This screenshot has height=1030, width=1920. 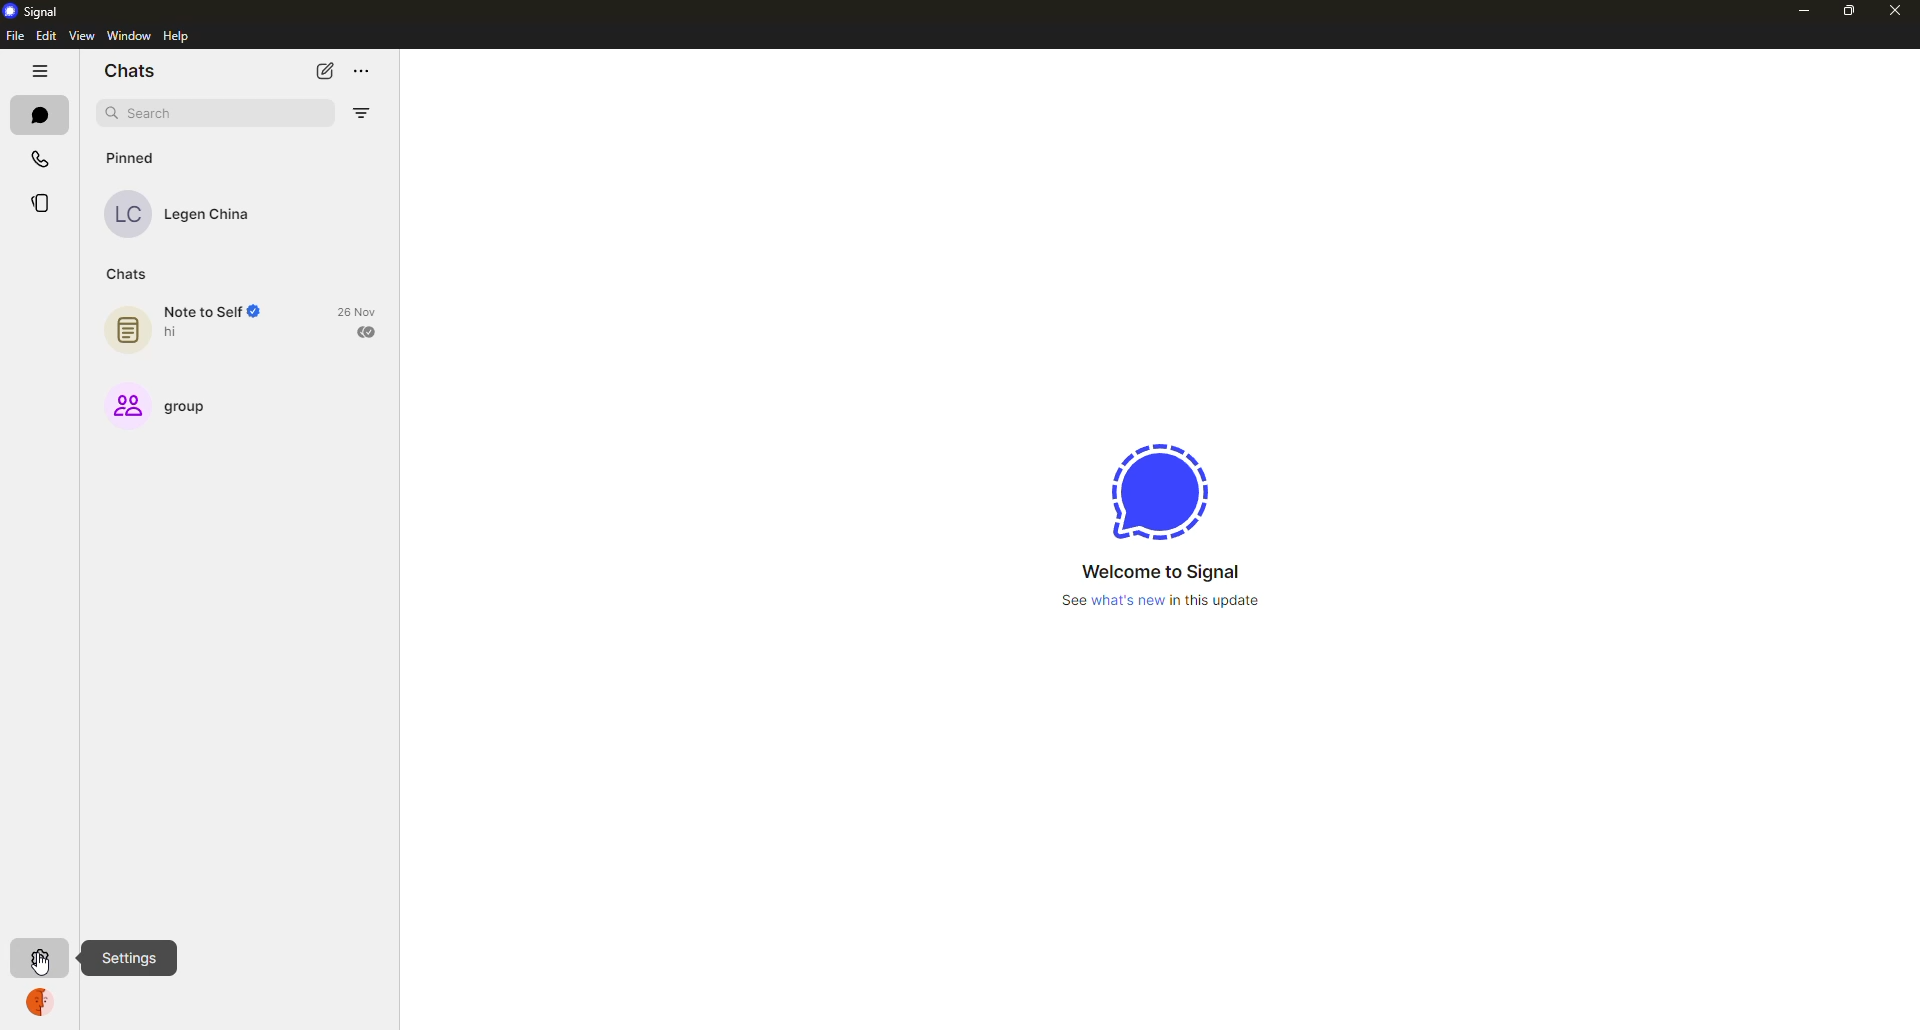 I want to click on sent, so click(x=368, y=331).